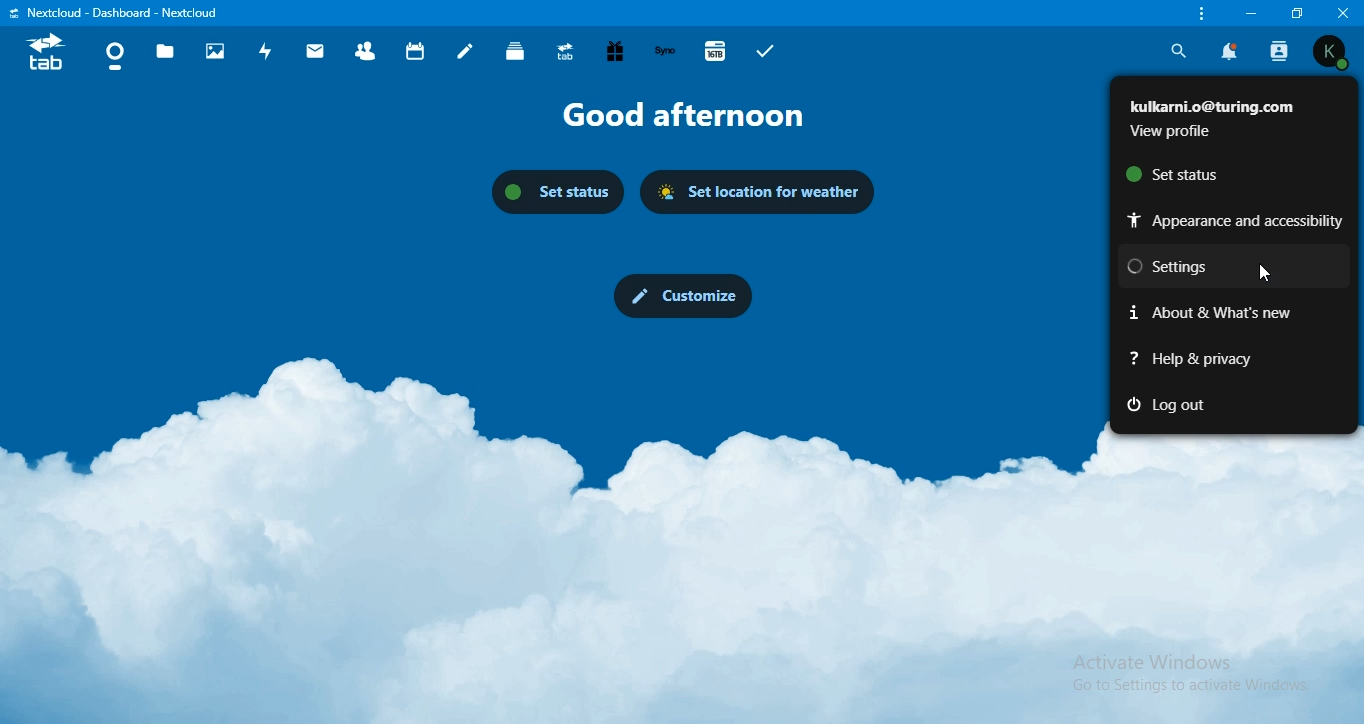  Describe the element at coordinates (696, 116) in the screenshot. I see `text` at that location.